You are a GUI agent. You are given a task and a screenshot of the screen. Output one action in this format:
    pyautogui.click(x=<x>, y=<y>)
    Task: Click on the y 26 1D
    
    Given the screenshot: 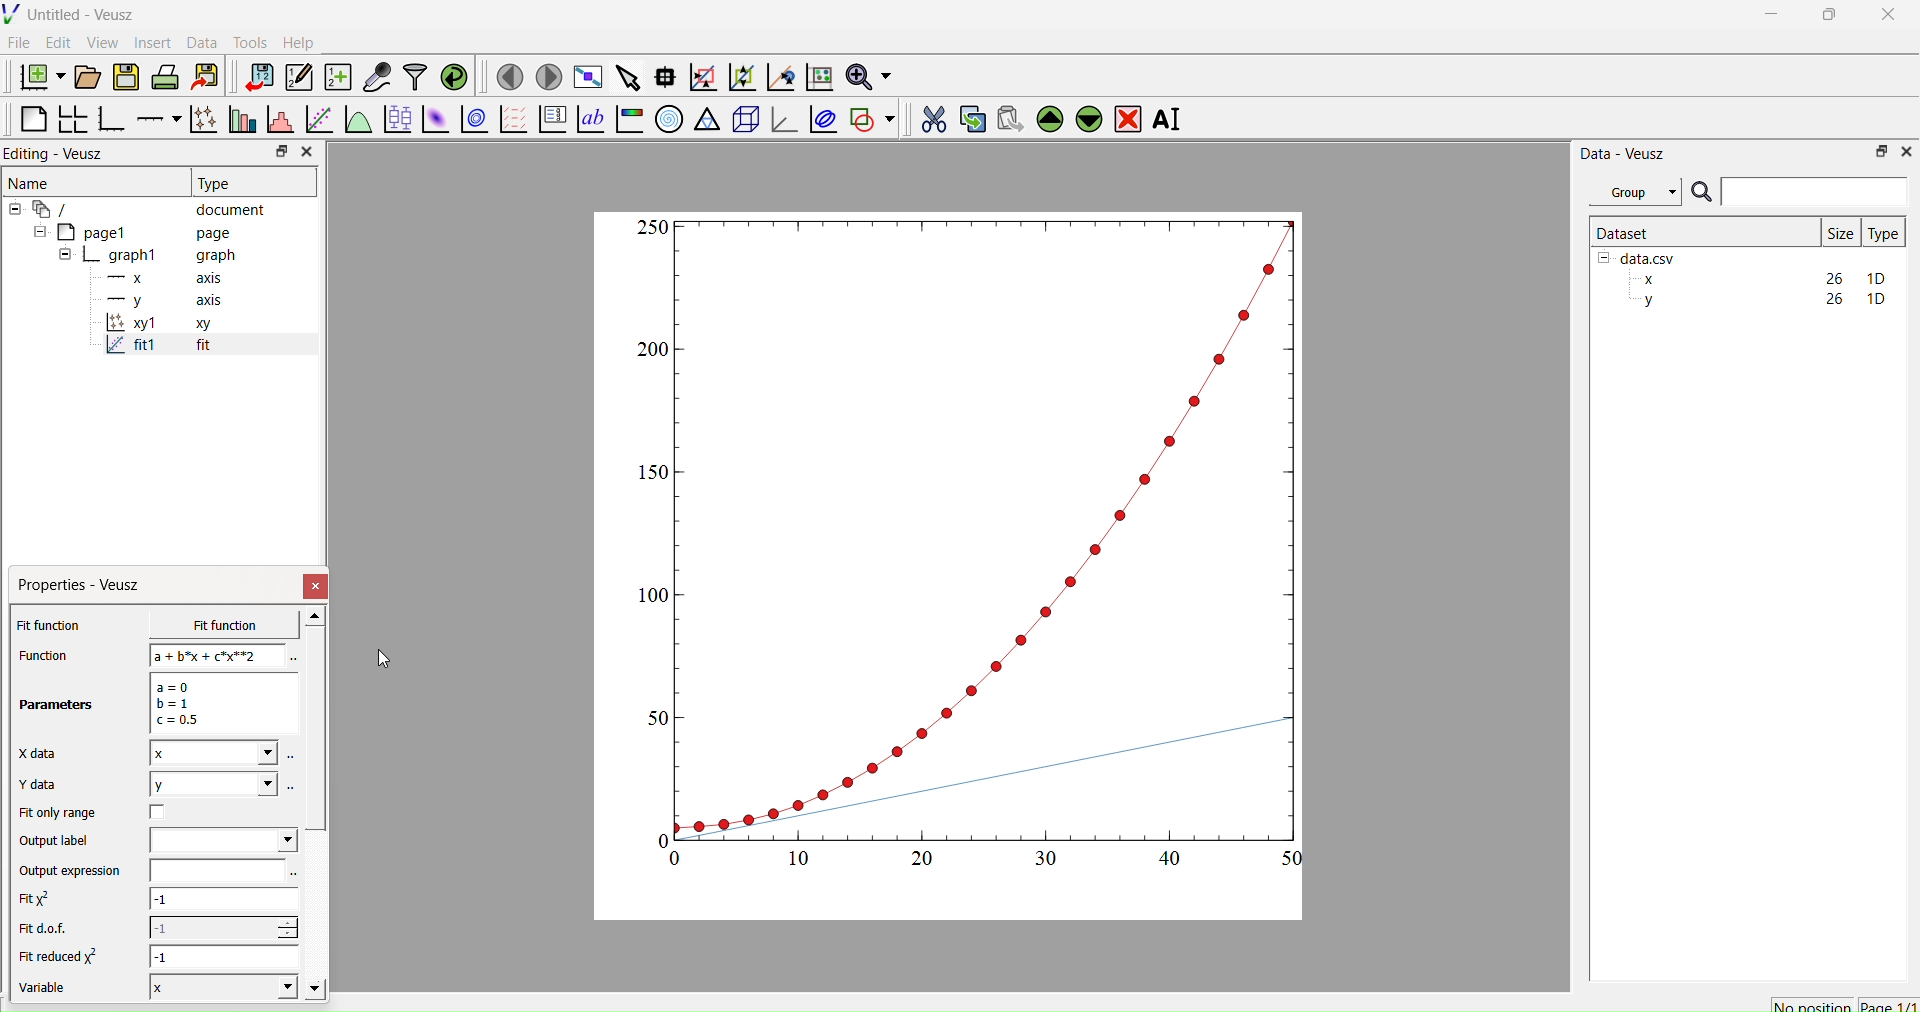 What is the action you would take?
    pyautogui.click(x=1759, y=299)
    